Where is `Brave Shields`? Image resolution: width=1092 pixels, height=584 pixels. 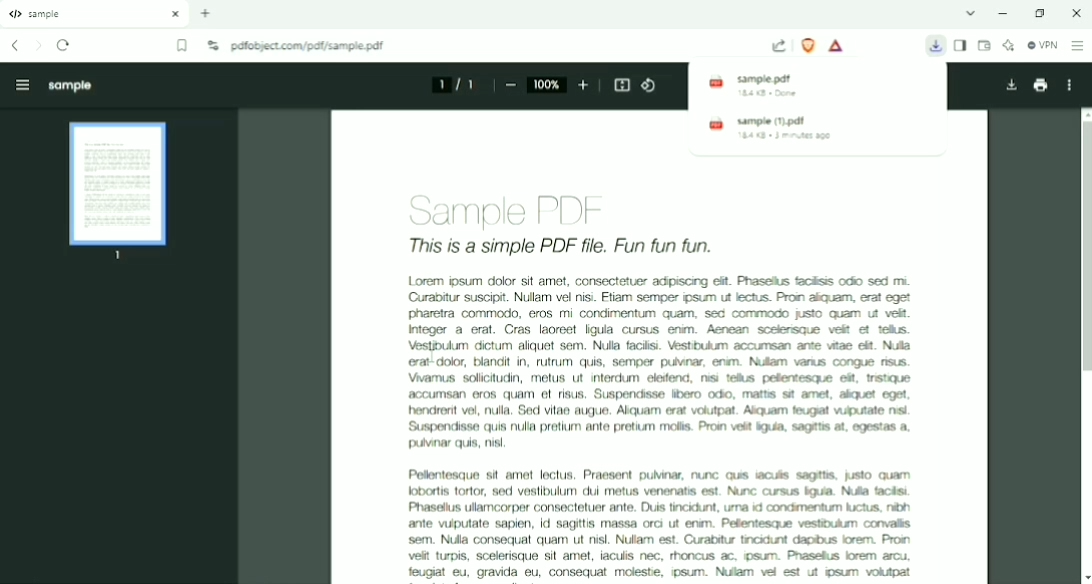 Brave Shields is located at coordinates (808, 45).